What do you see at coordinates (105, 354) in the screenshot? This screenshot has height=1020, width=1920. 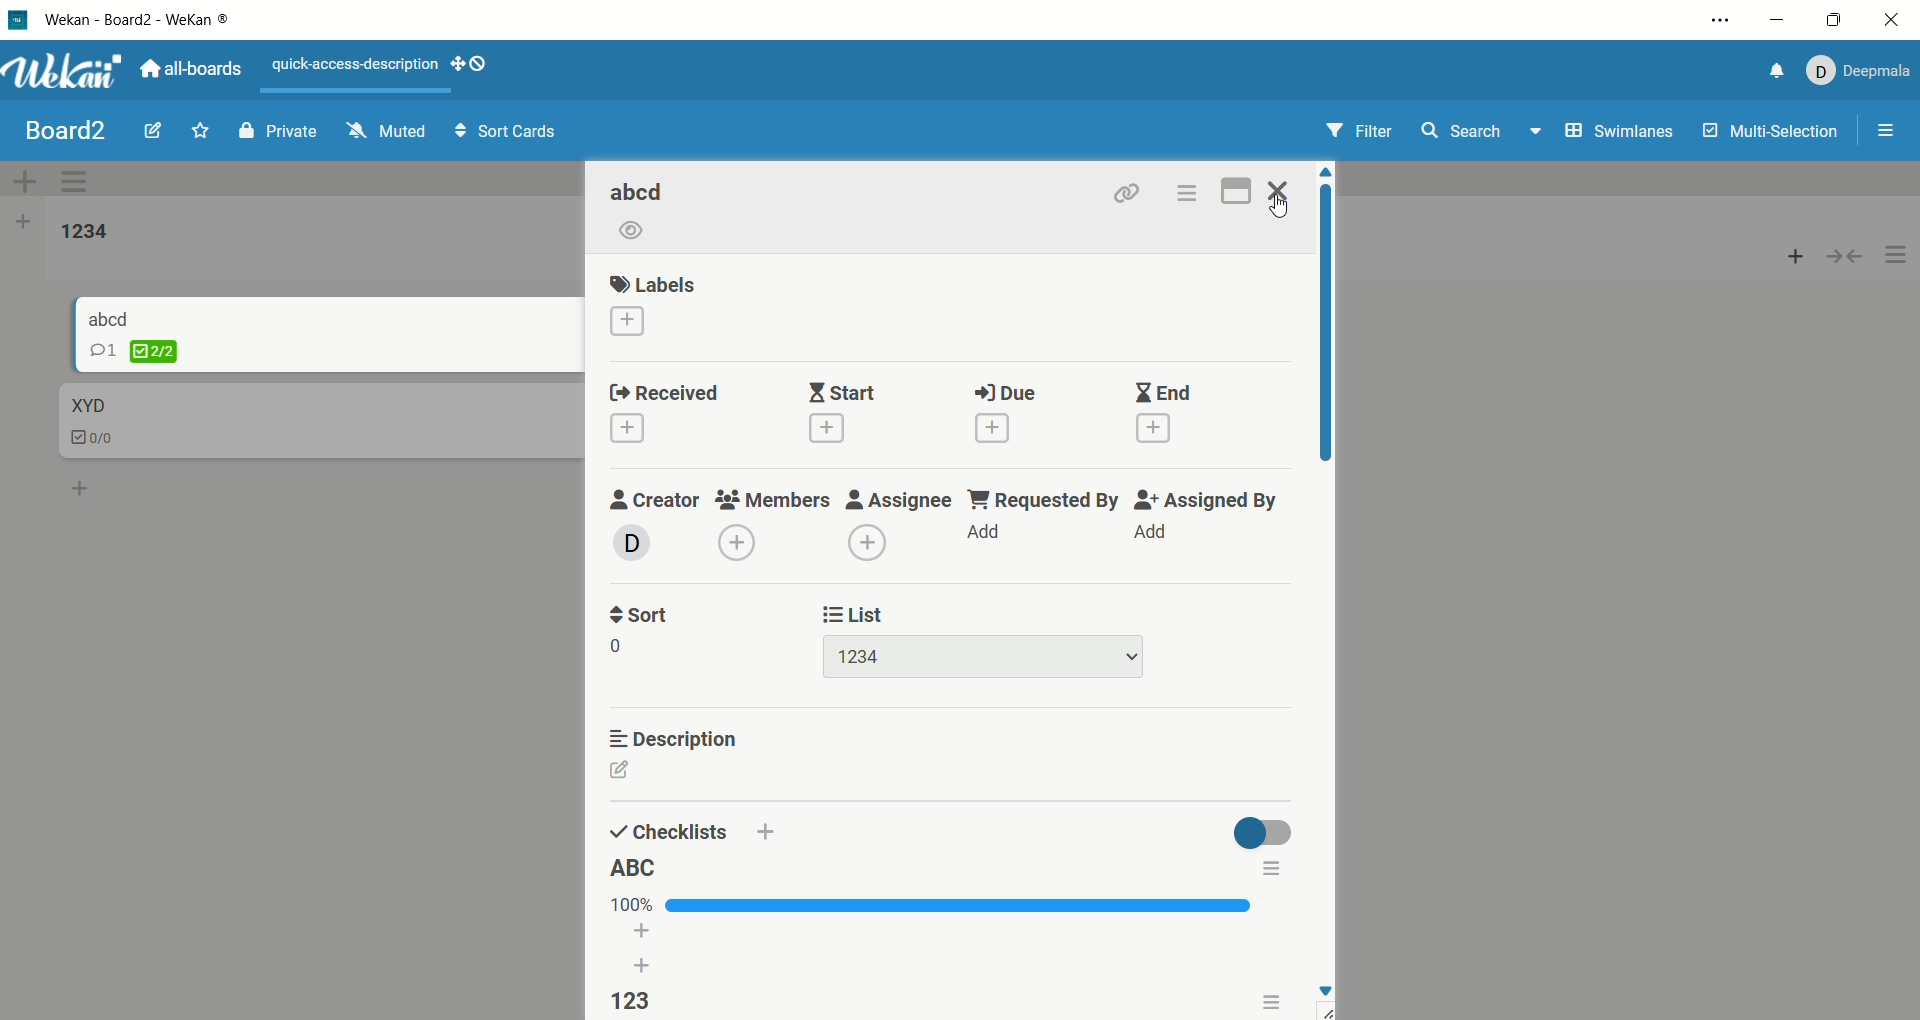 I see `comment` at bounding box center [105, 354].